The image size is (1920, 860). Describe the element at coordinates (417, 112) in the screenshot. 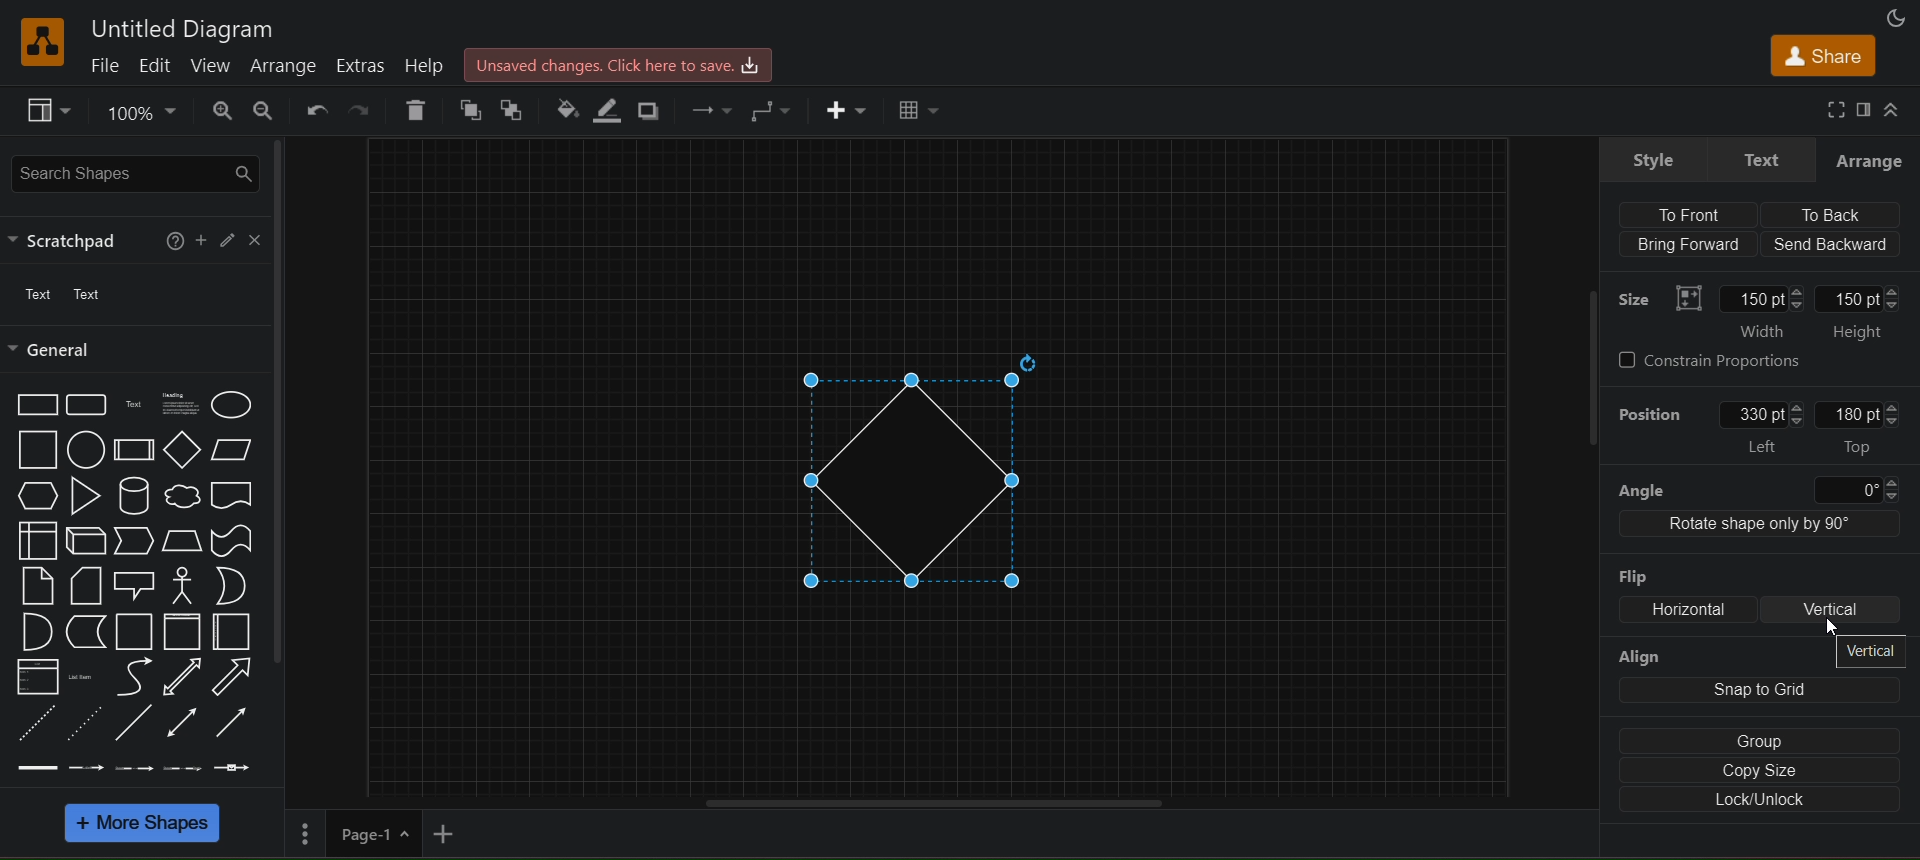

I see `delete` at that location.